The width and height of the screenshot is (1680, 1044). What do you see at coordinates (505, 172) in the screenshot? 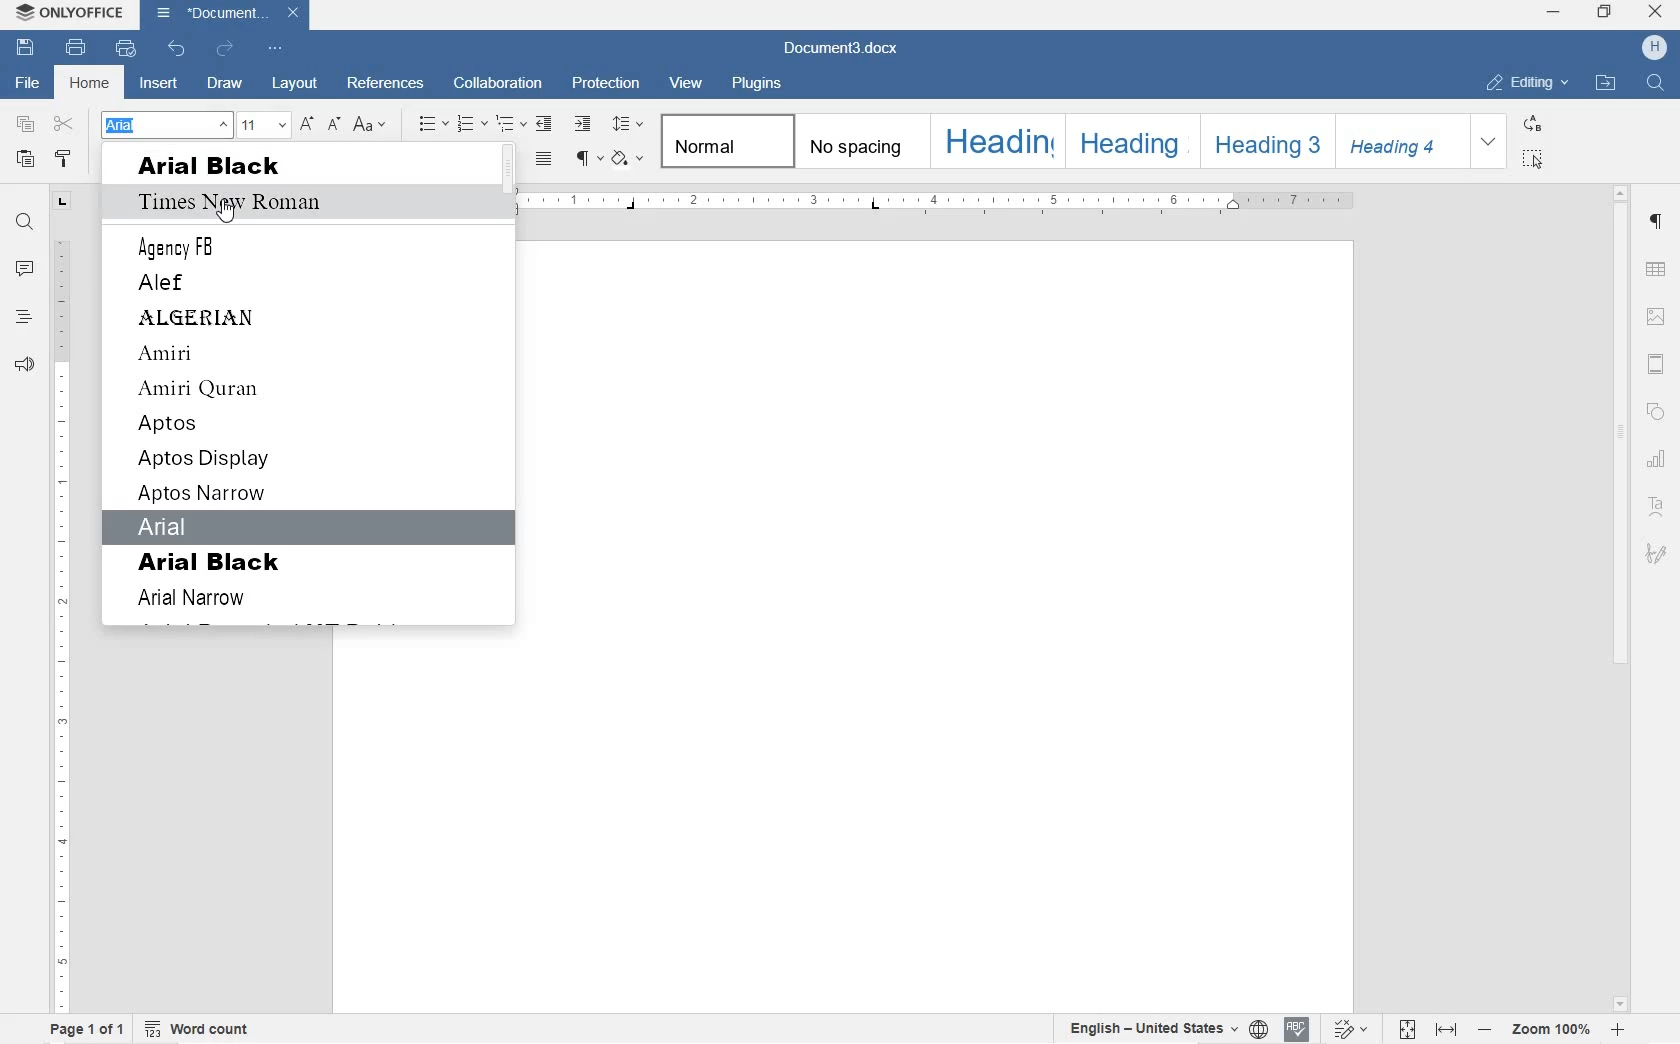
I see `scrollbar` at bounding box center [505, 172].